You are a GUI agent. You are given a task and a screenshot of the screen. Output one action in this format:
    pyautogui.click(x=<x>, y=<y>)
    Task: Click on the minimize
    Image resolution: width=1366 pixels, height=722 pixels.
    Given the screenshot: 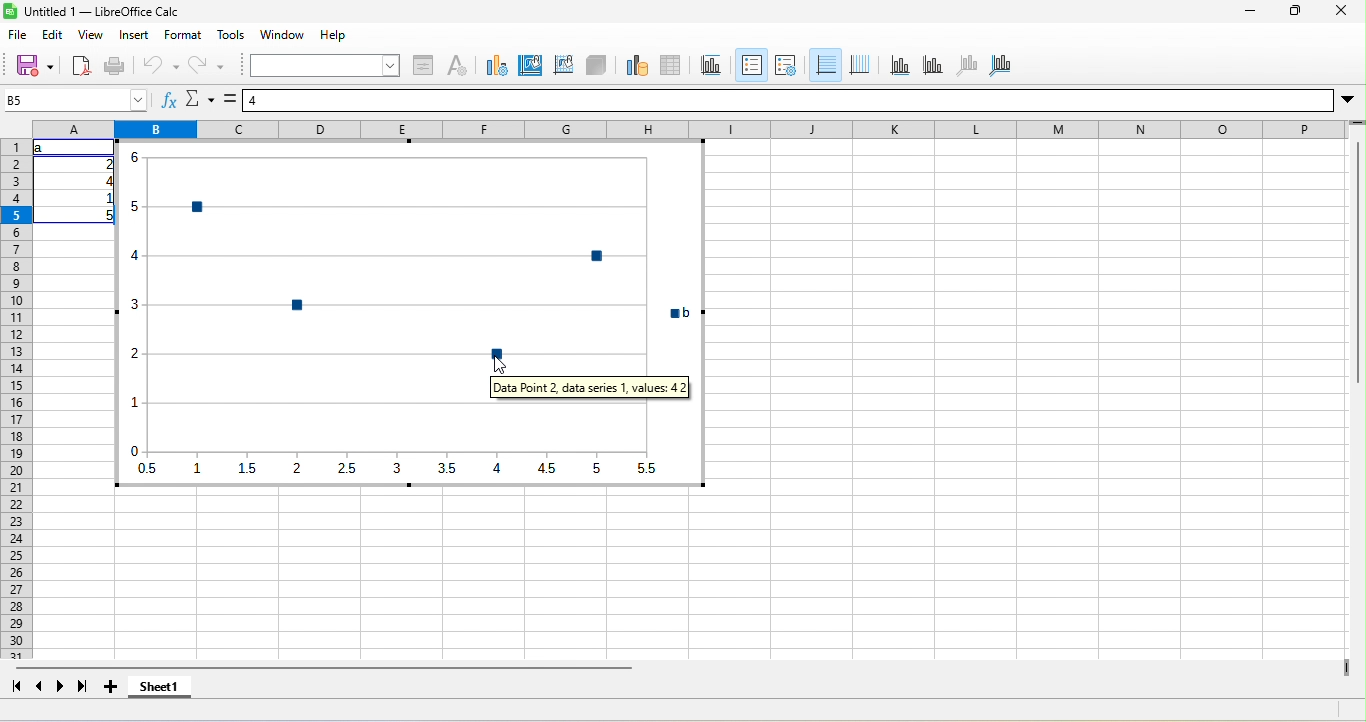 What is the action you would take?
    pyautogui.click(x=1250, y=11)
    